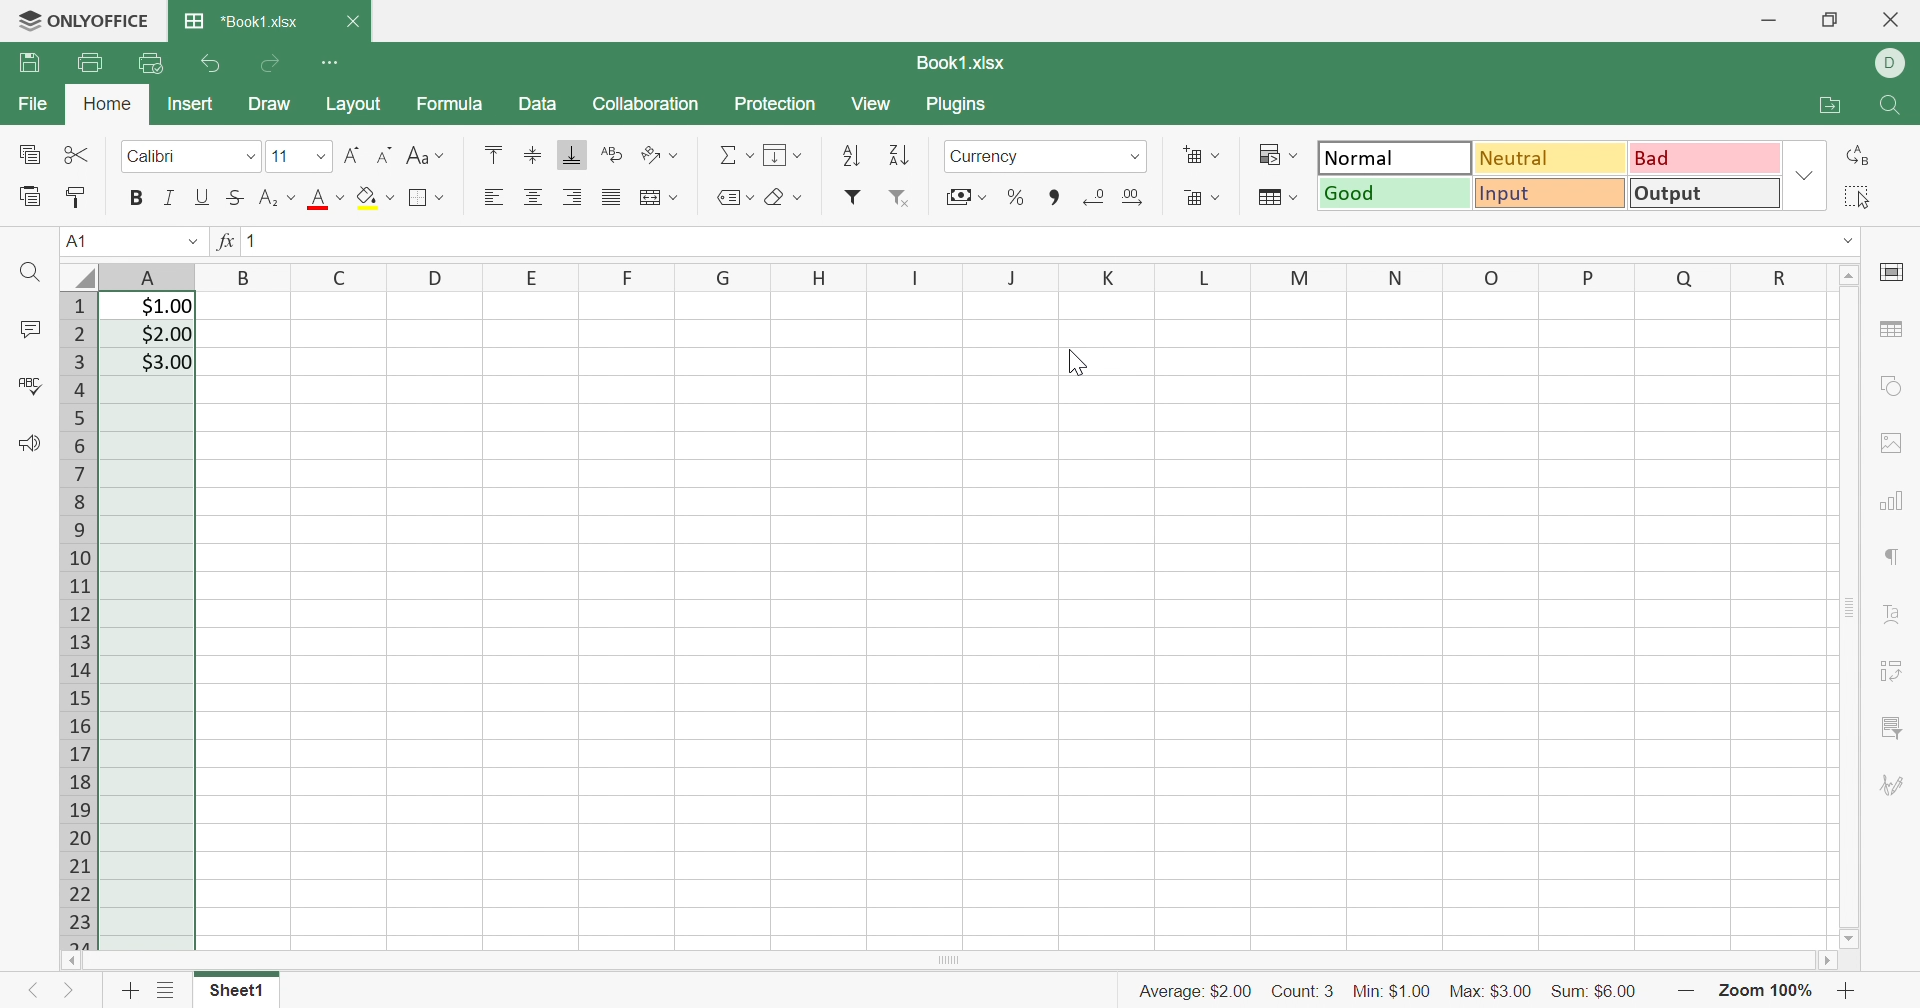 The width and height of the screenshot is (1920, 1008). I want to click on File, so click(37, 104).